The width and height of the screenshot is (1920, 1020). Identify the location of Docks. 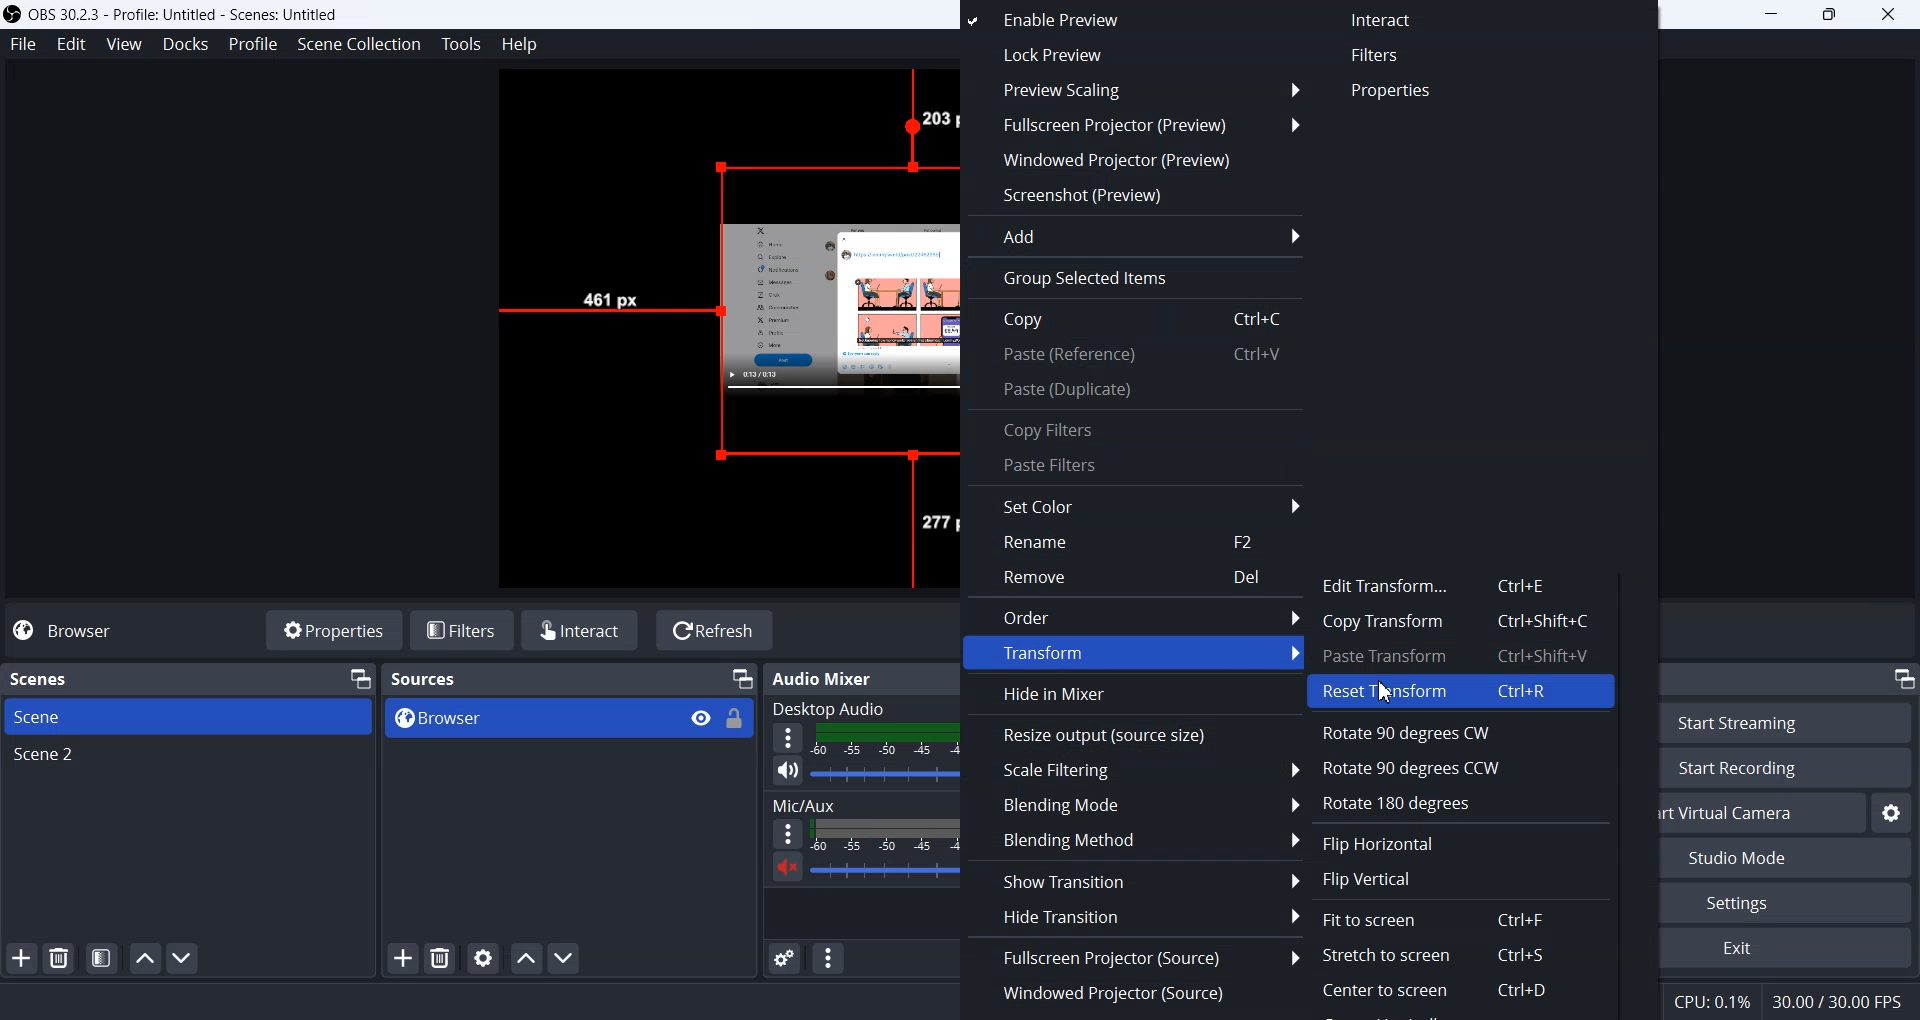
(183, 43).